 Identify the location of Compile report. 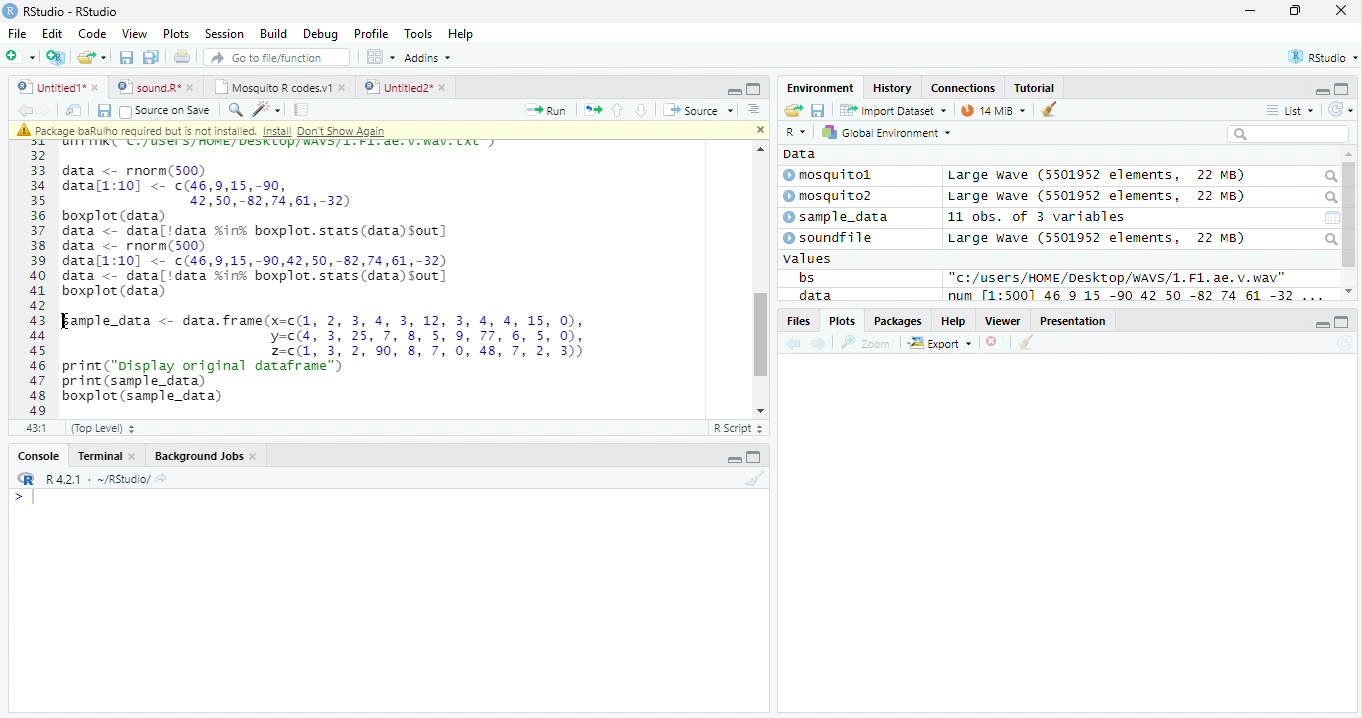
(302, 110).